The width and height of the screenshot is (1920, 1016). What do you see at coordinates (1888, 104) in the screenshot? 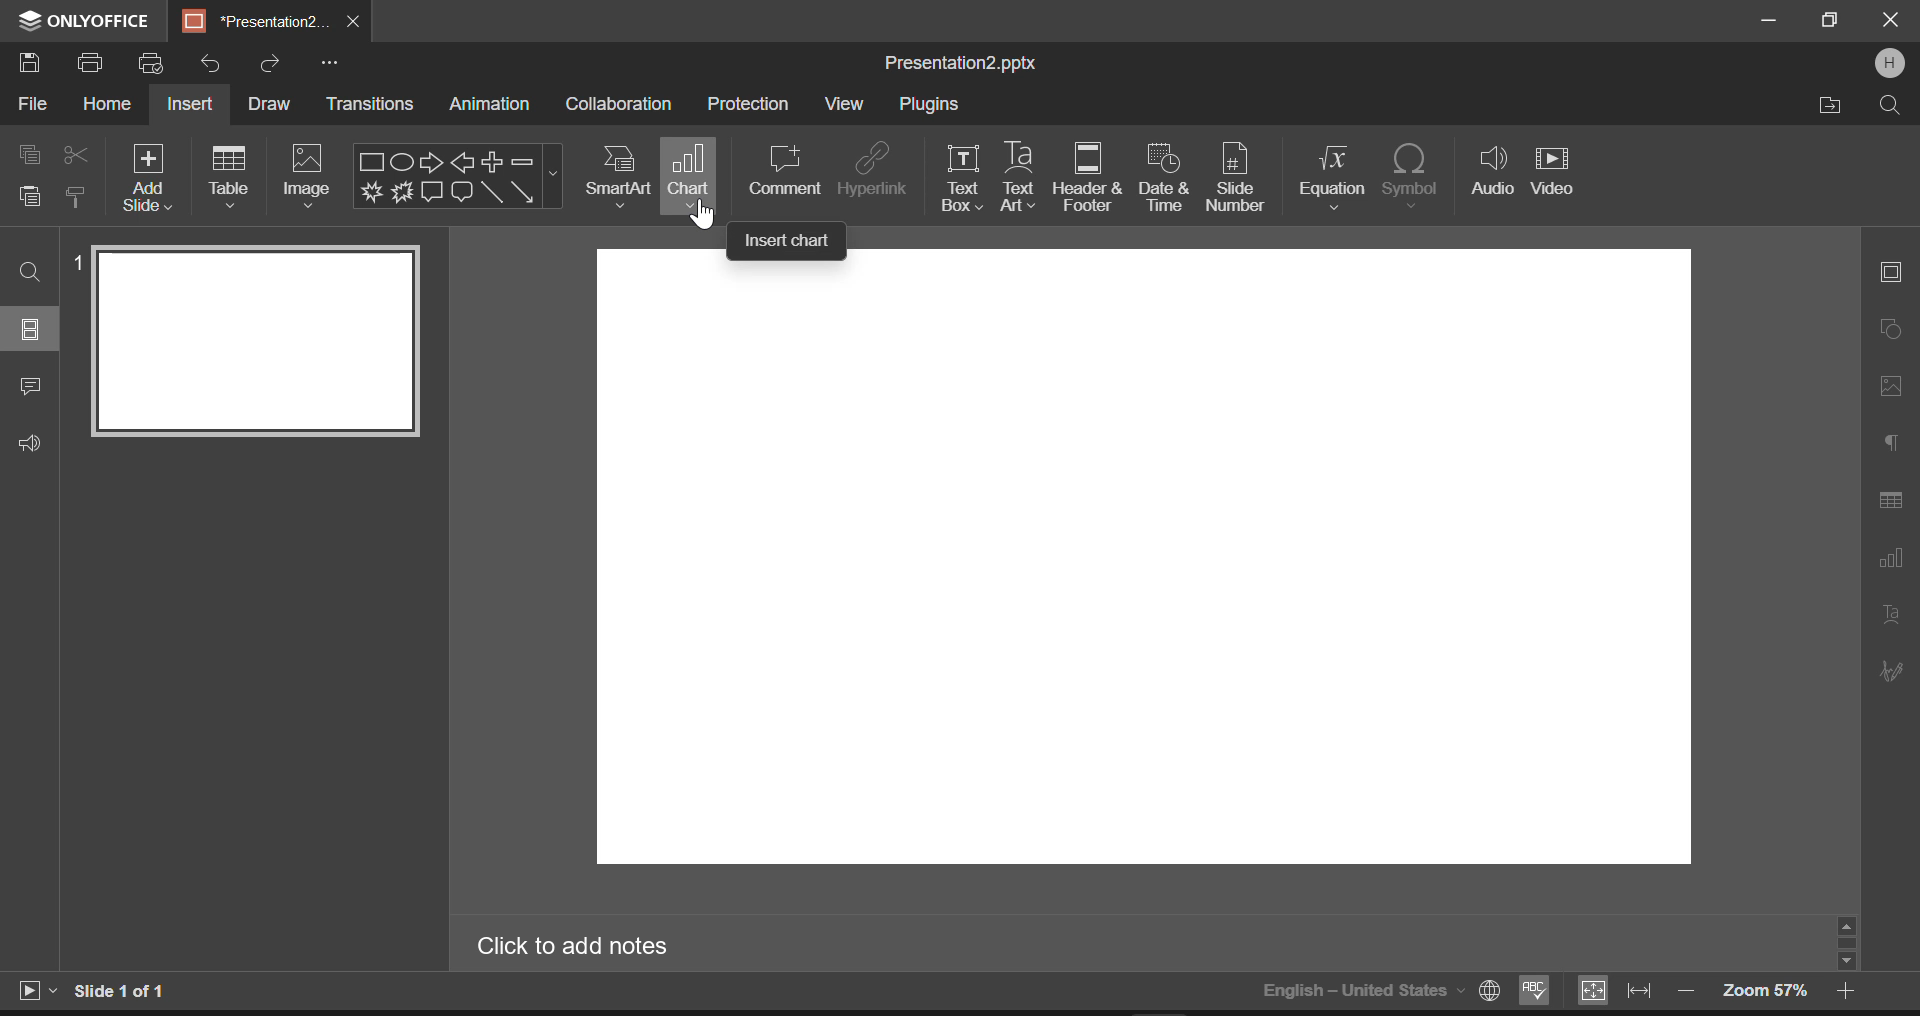
I see `Search` at bounding box center [1888, 104].